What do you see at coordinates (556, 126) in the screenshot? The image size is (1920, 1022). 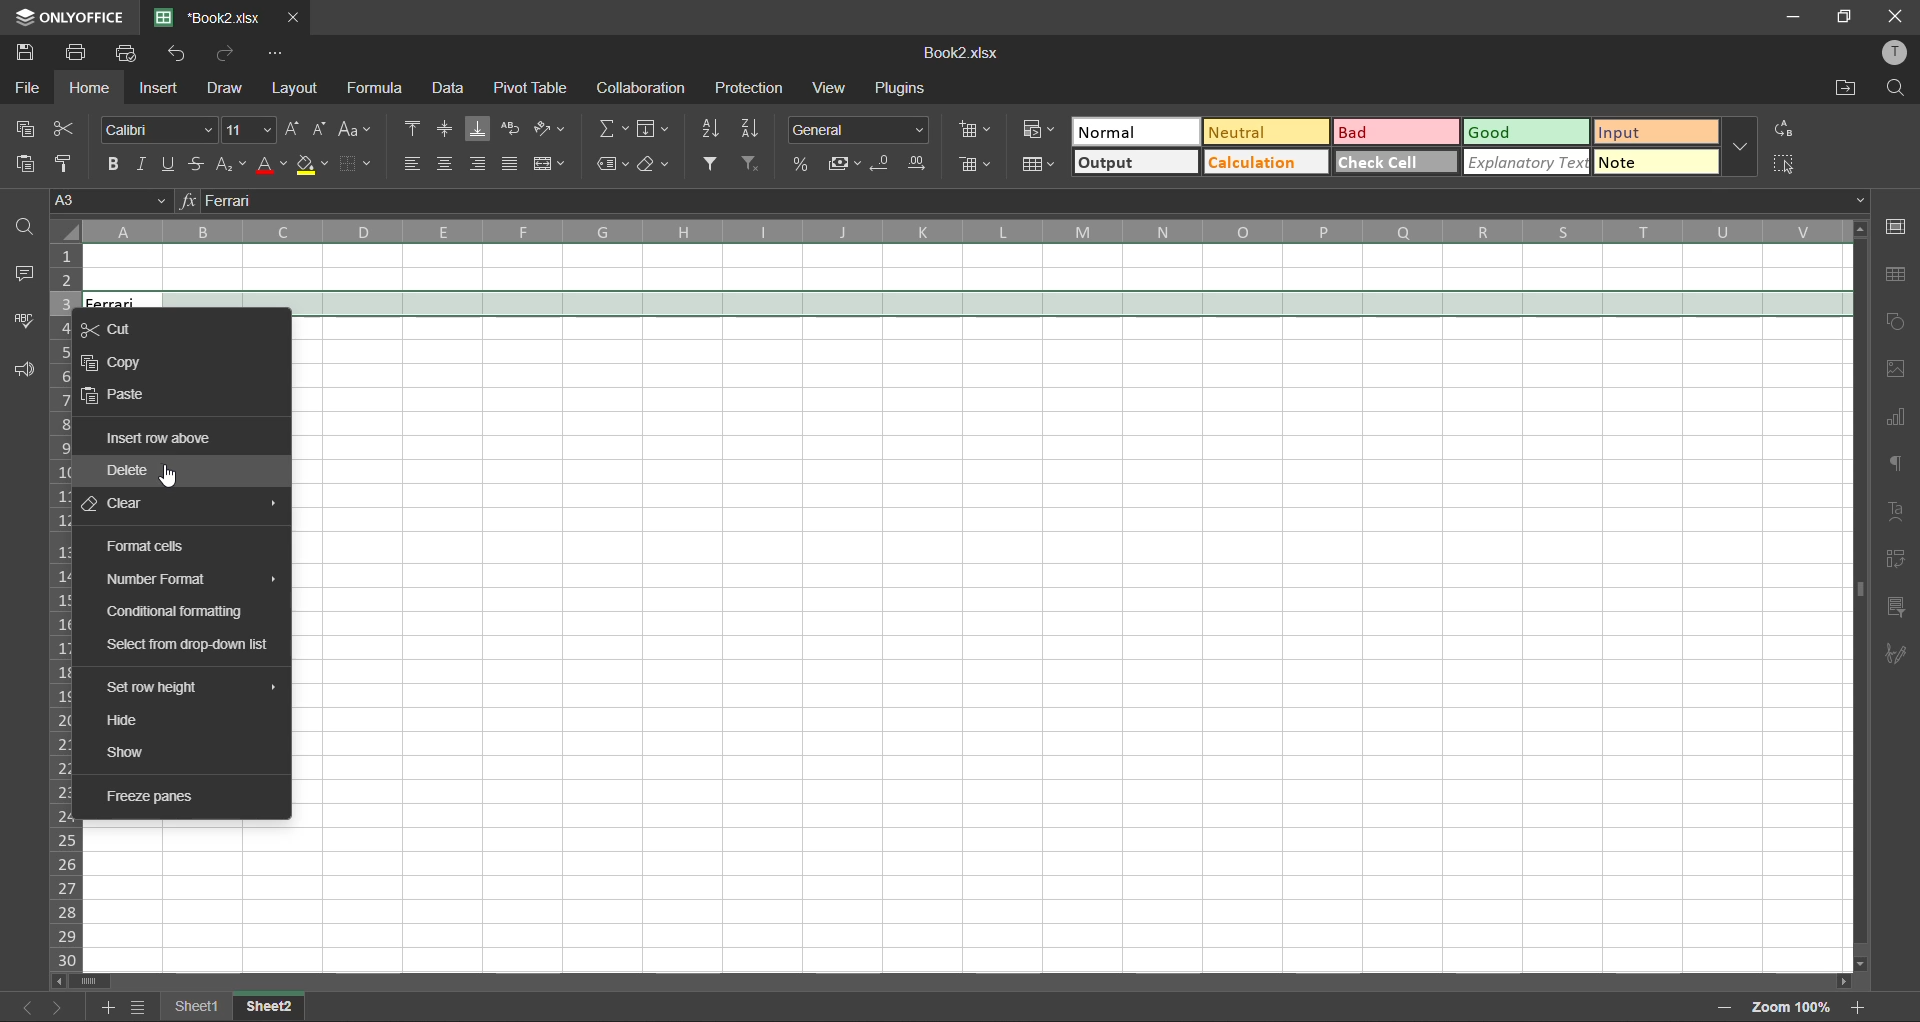 I see `orientation` at bounding box center [556, 126].